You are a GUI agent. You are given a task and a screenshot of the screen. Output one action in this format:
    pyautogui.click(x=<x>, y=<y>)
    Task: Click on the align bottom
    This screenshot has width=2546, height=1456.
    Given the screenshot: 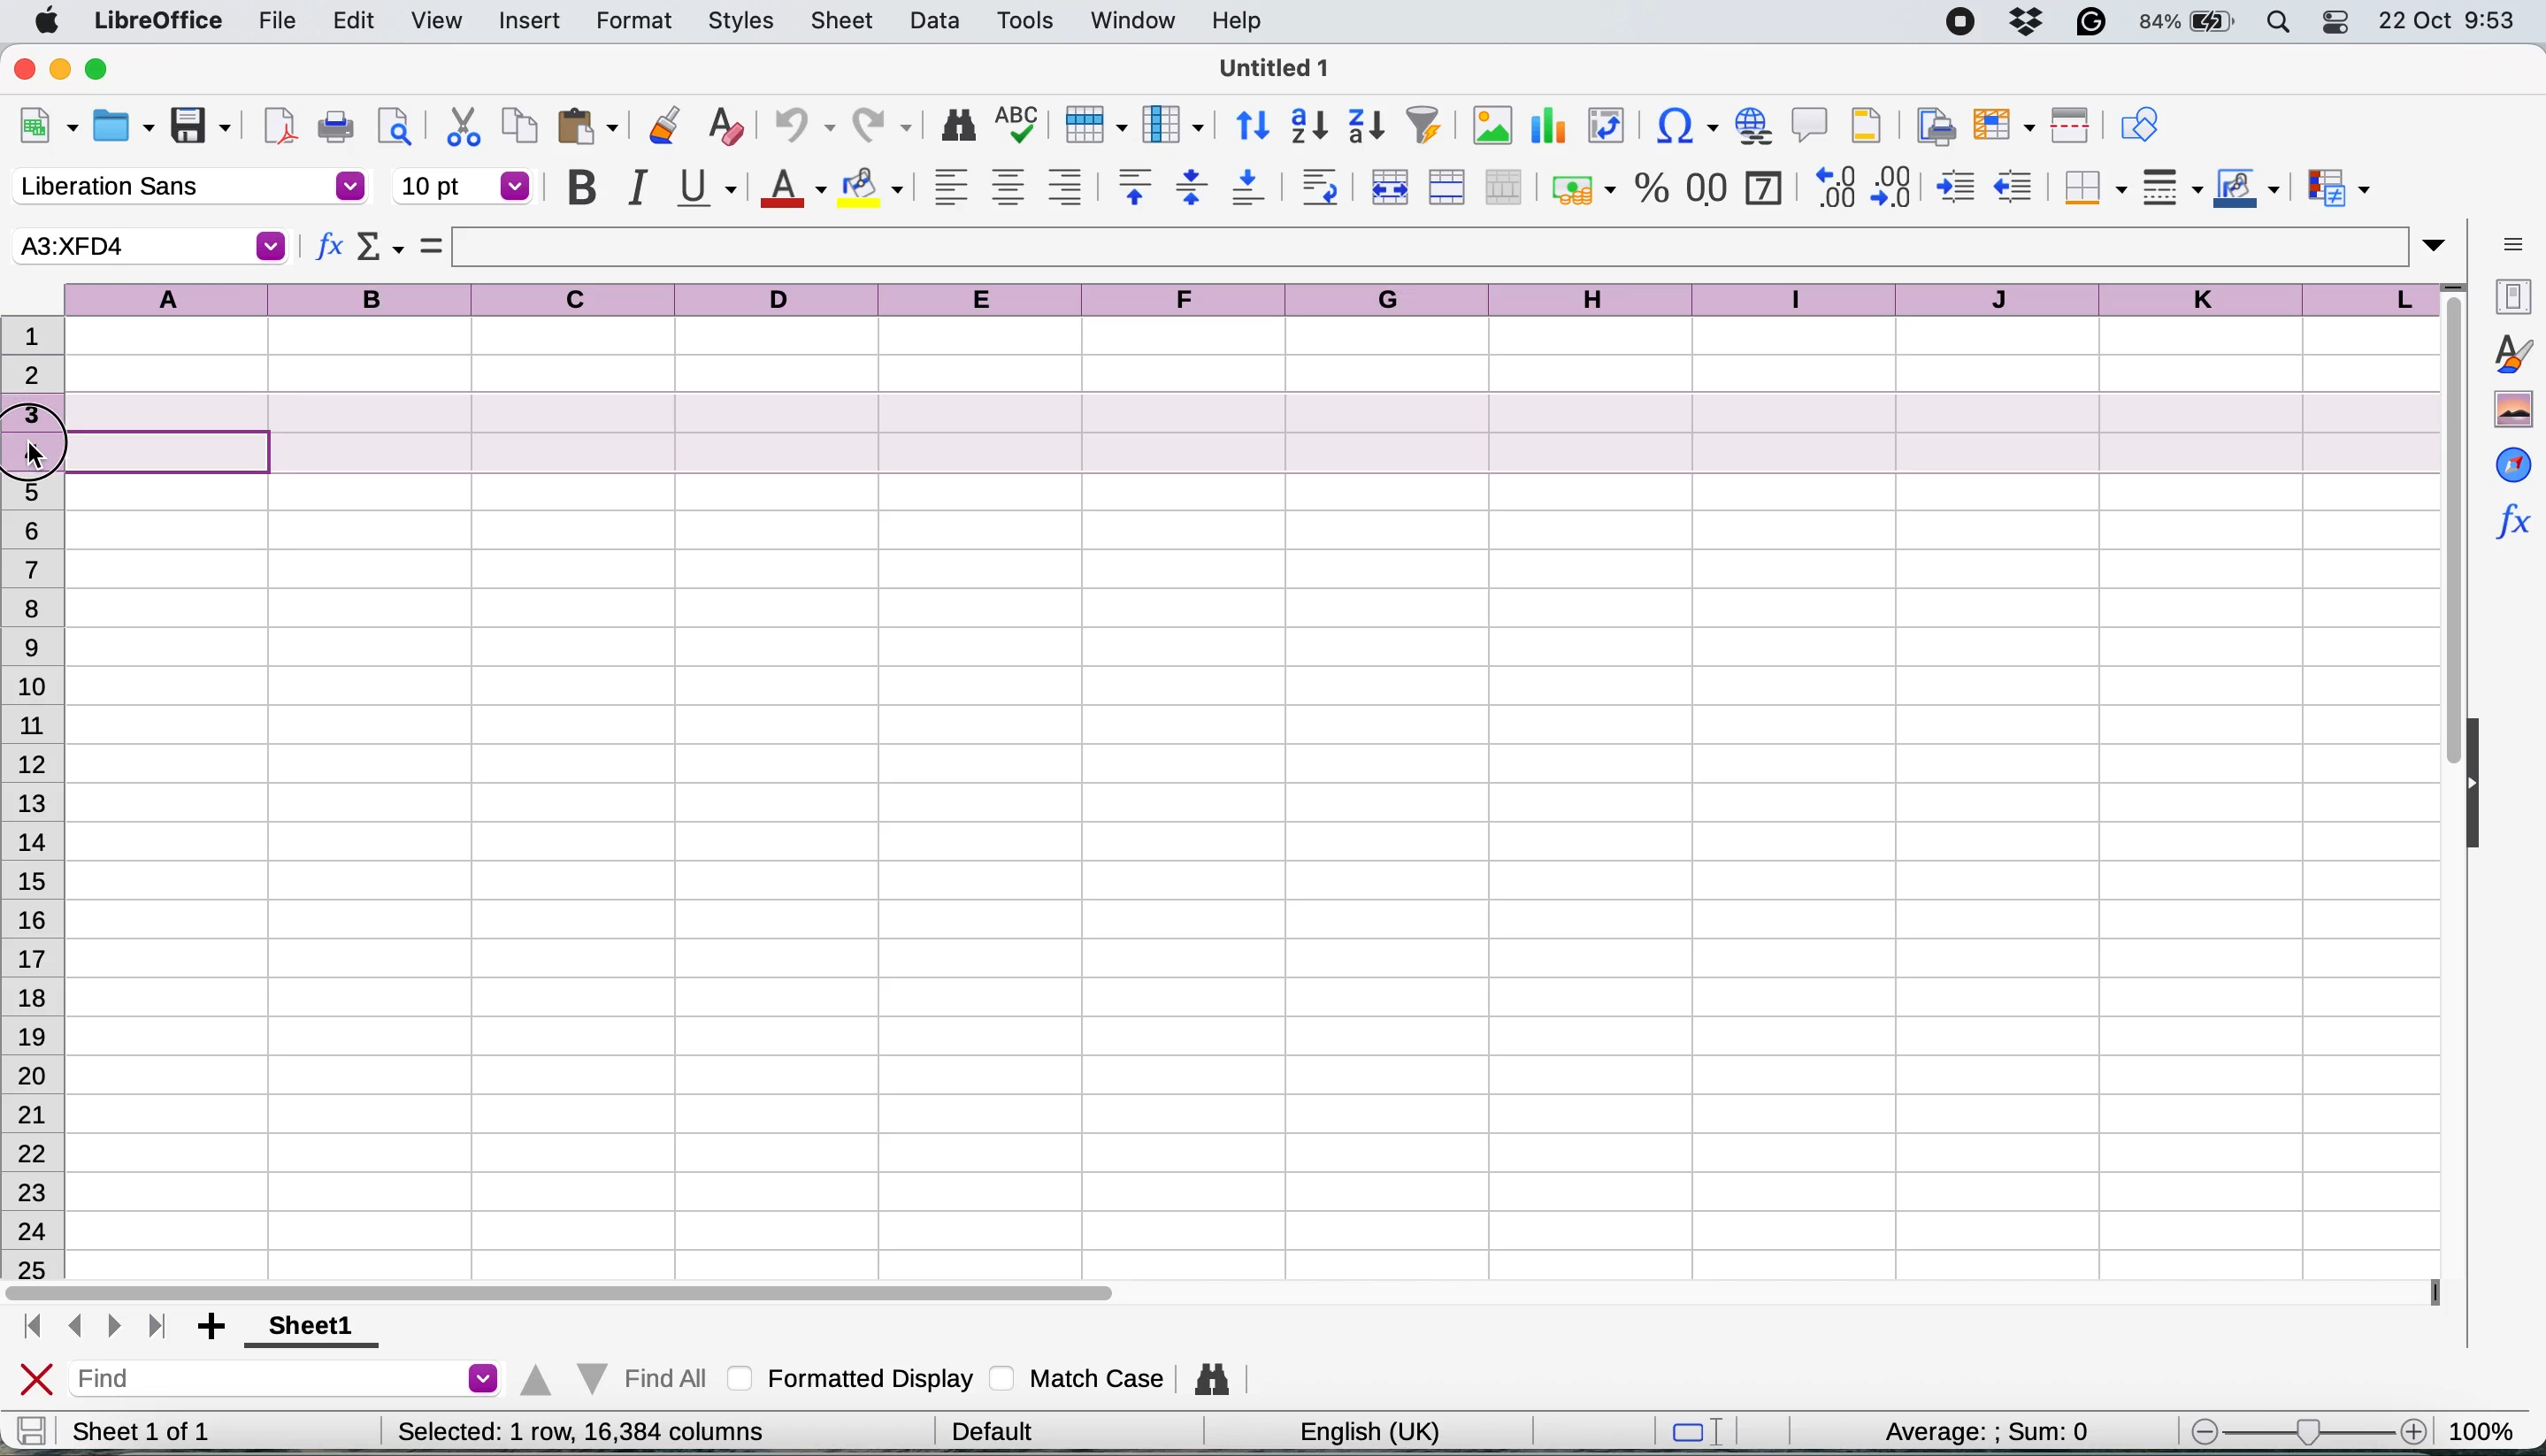 What is the action you would take?
    pyautogui.click(x=1250, y=187)
    